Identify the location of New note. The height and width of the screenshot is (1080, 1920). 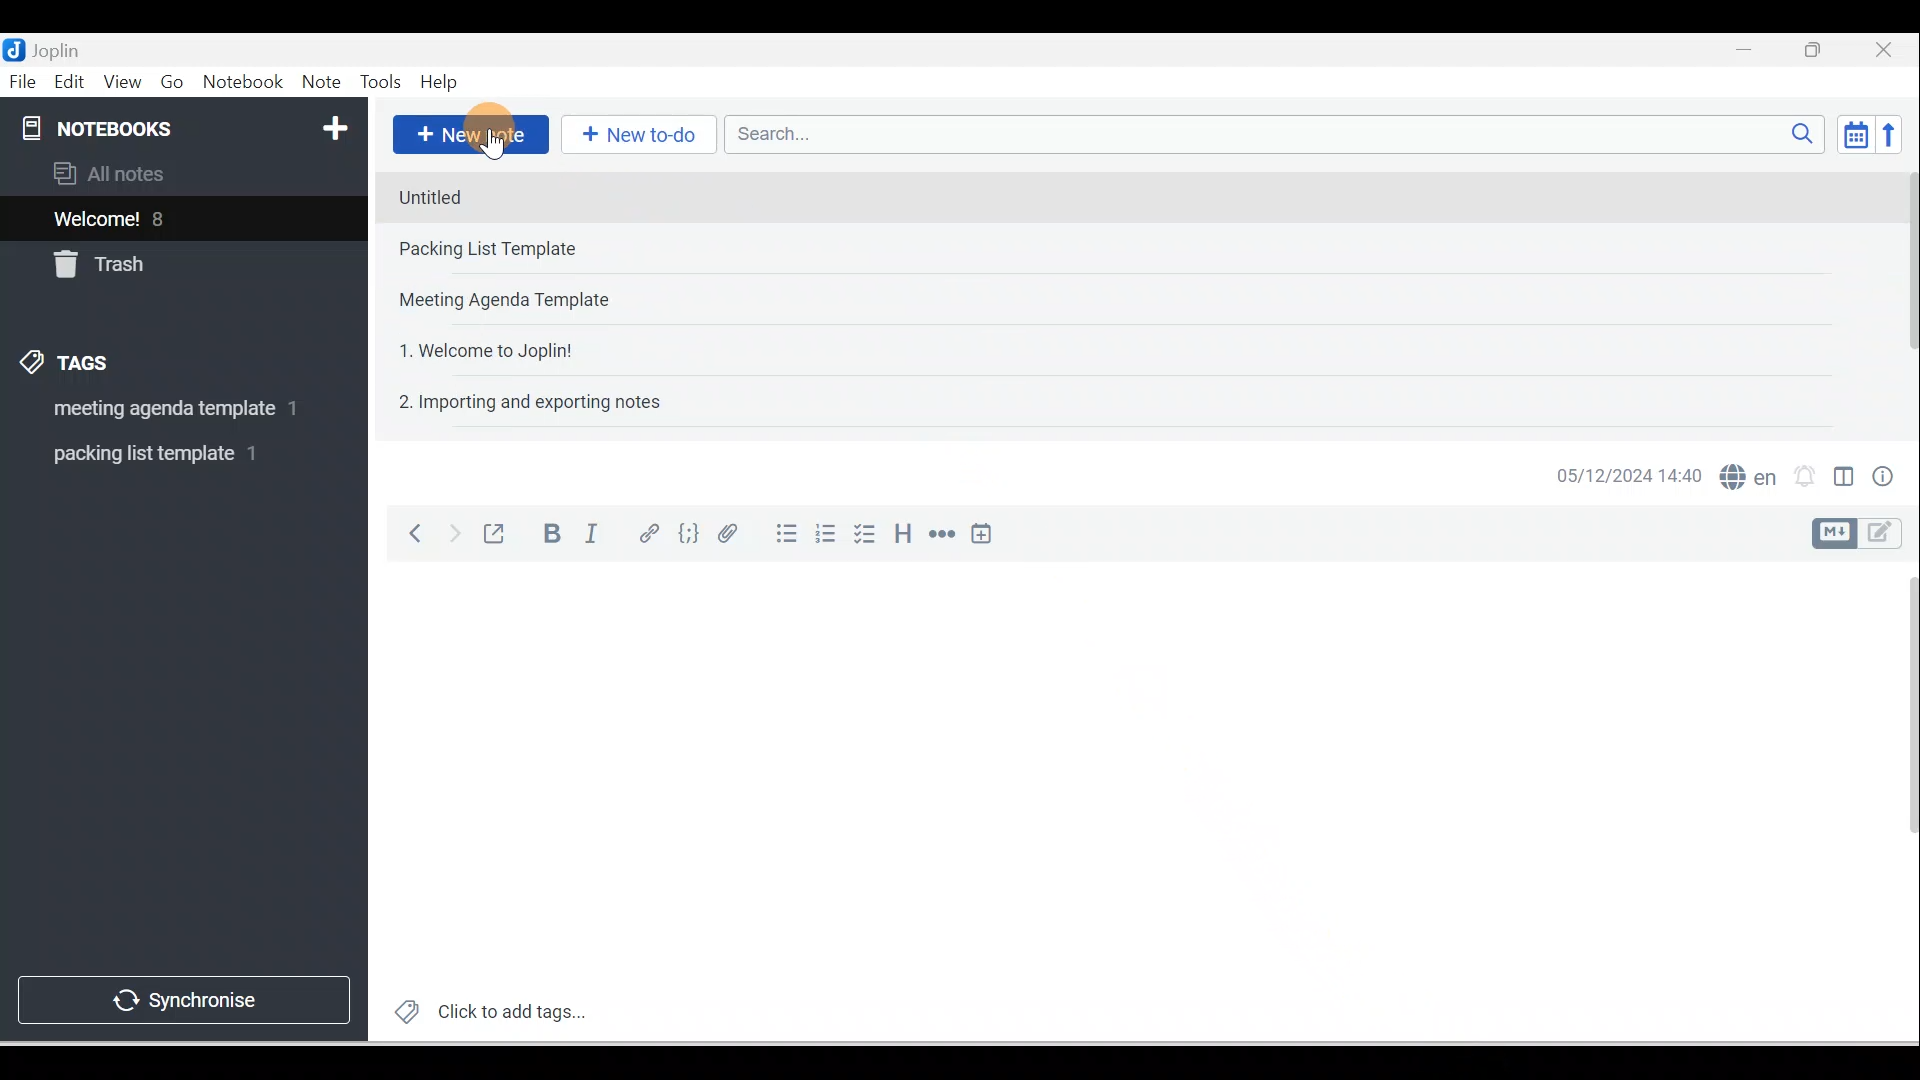
(467, 136).